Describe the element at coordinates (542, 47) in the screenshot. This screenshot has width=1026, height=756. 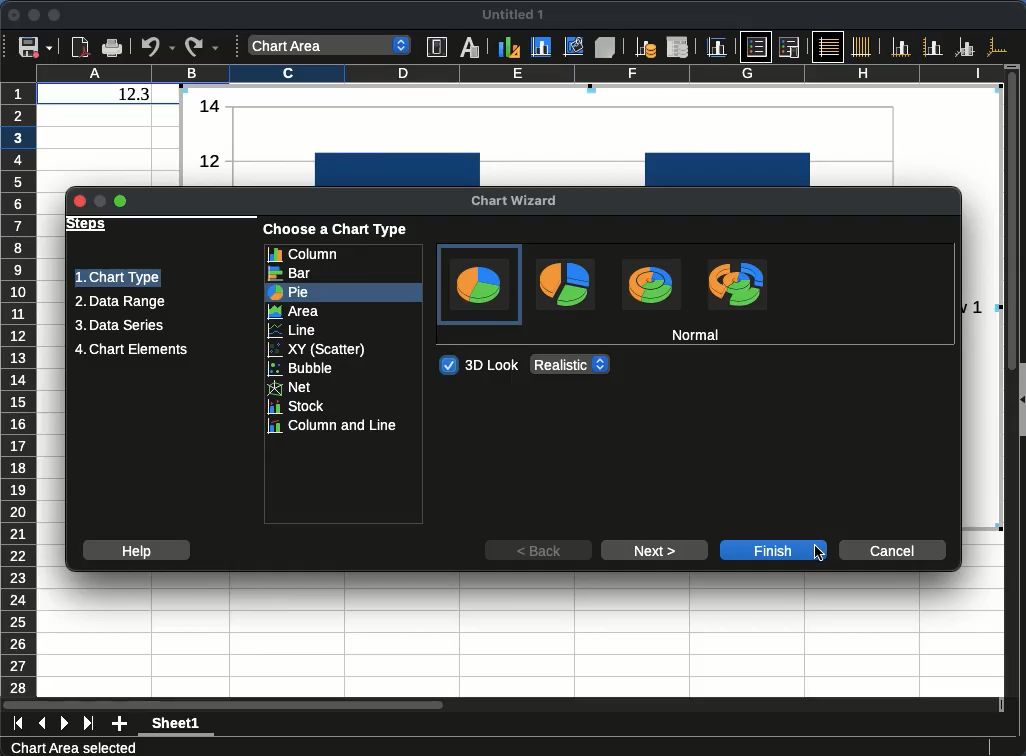
I see `Chart area` at that location.